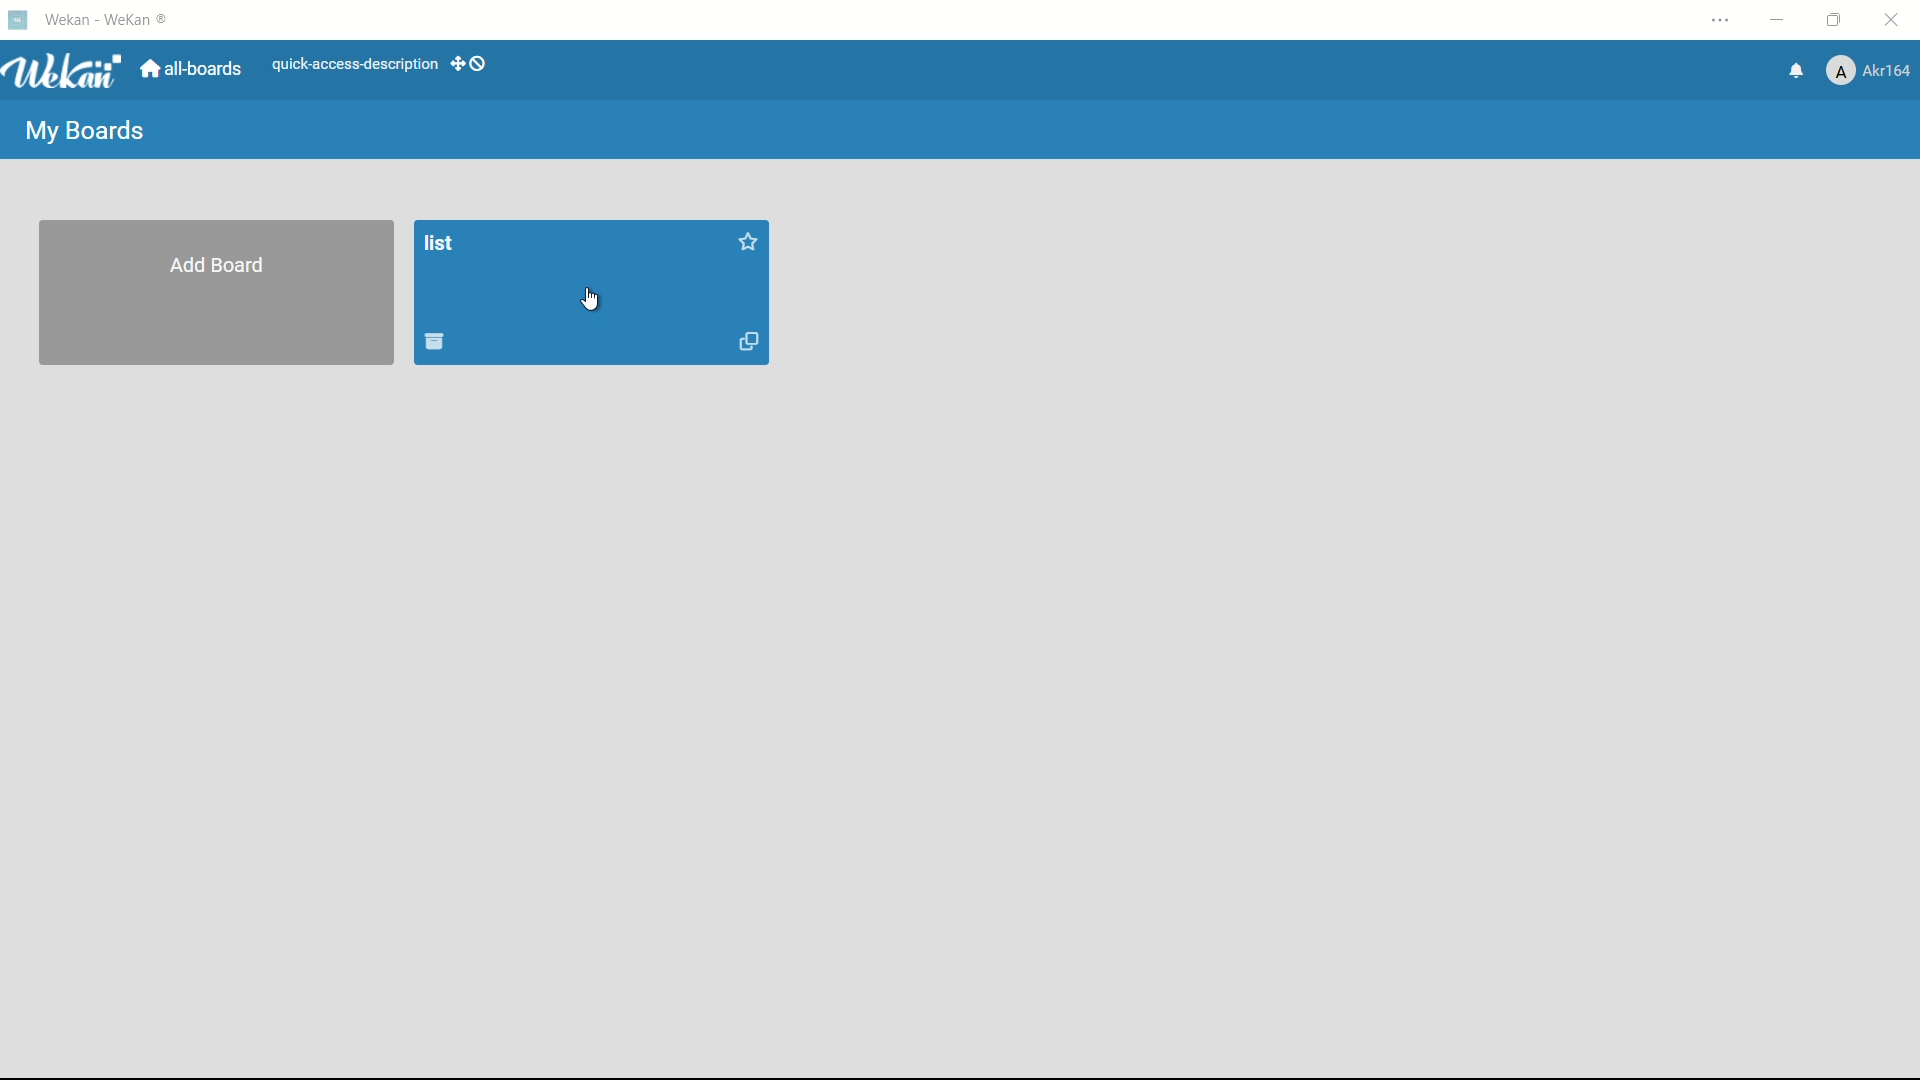 This screenshot has height=1080, width=1920. Describe the element at coordinates (472, 63) in the screenshot. I see `show desktop drag handles` at that location.